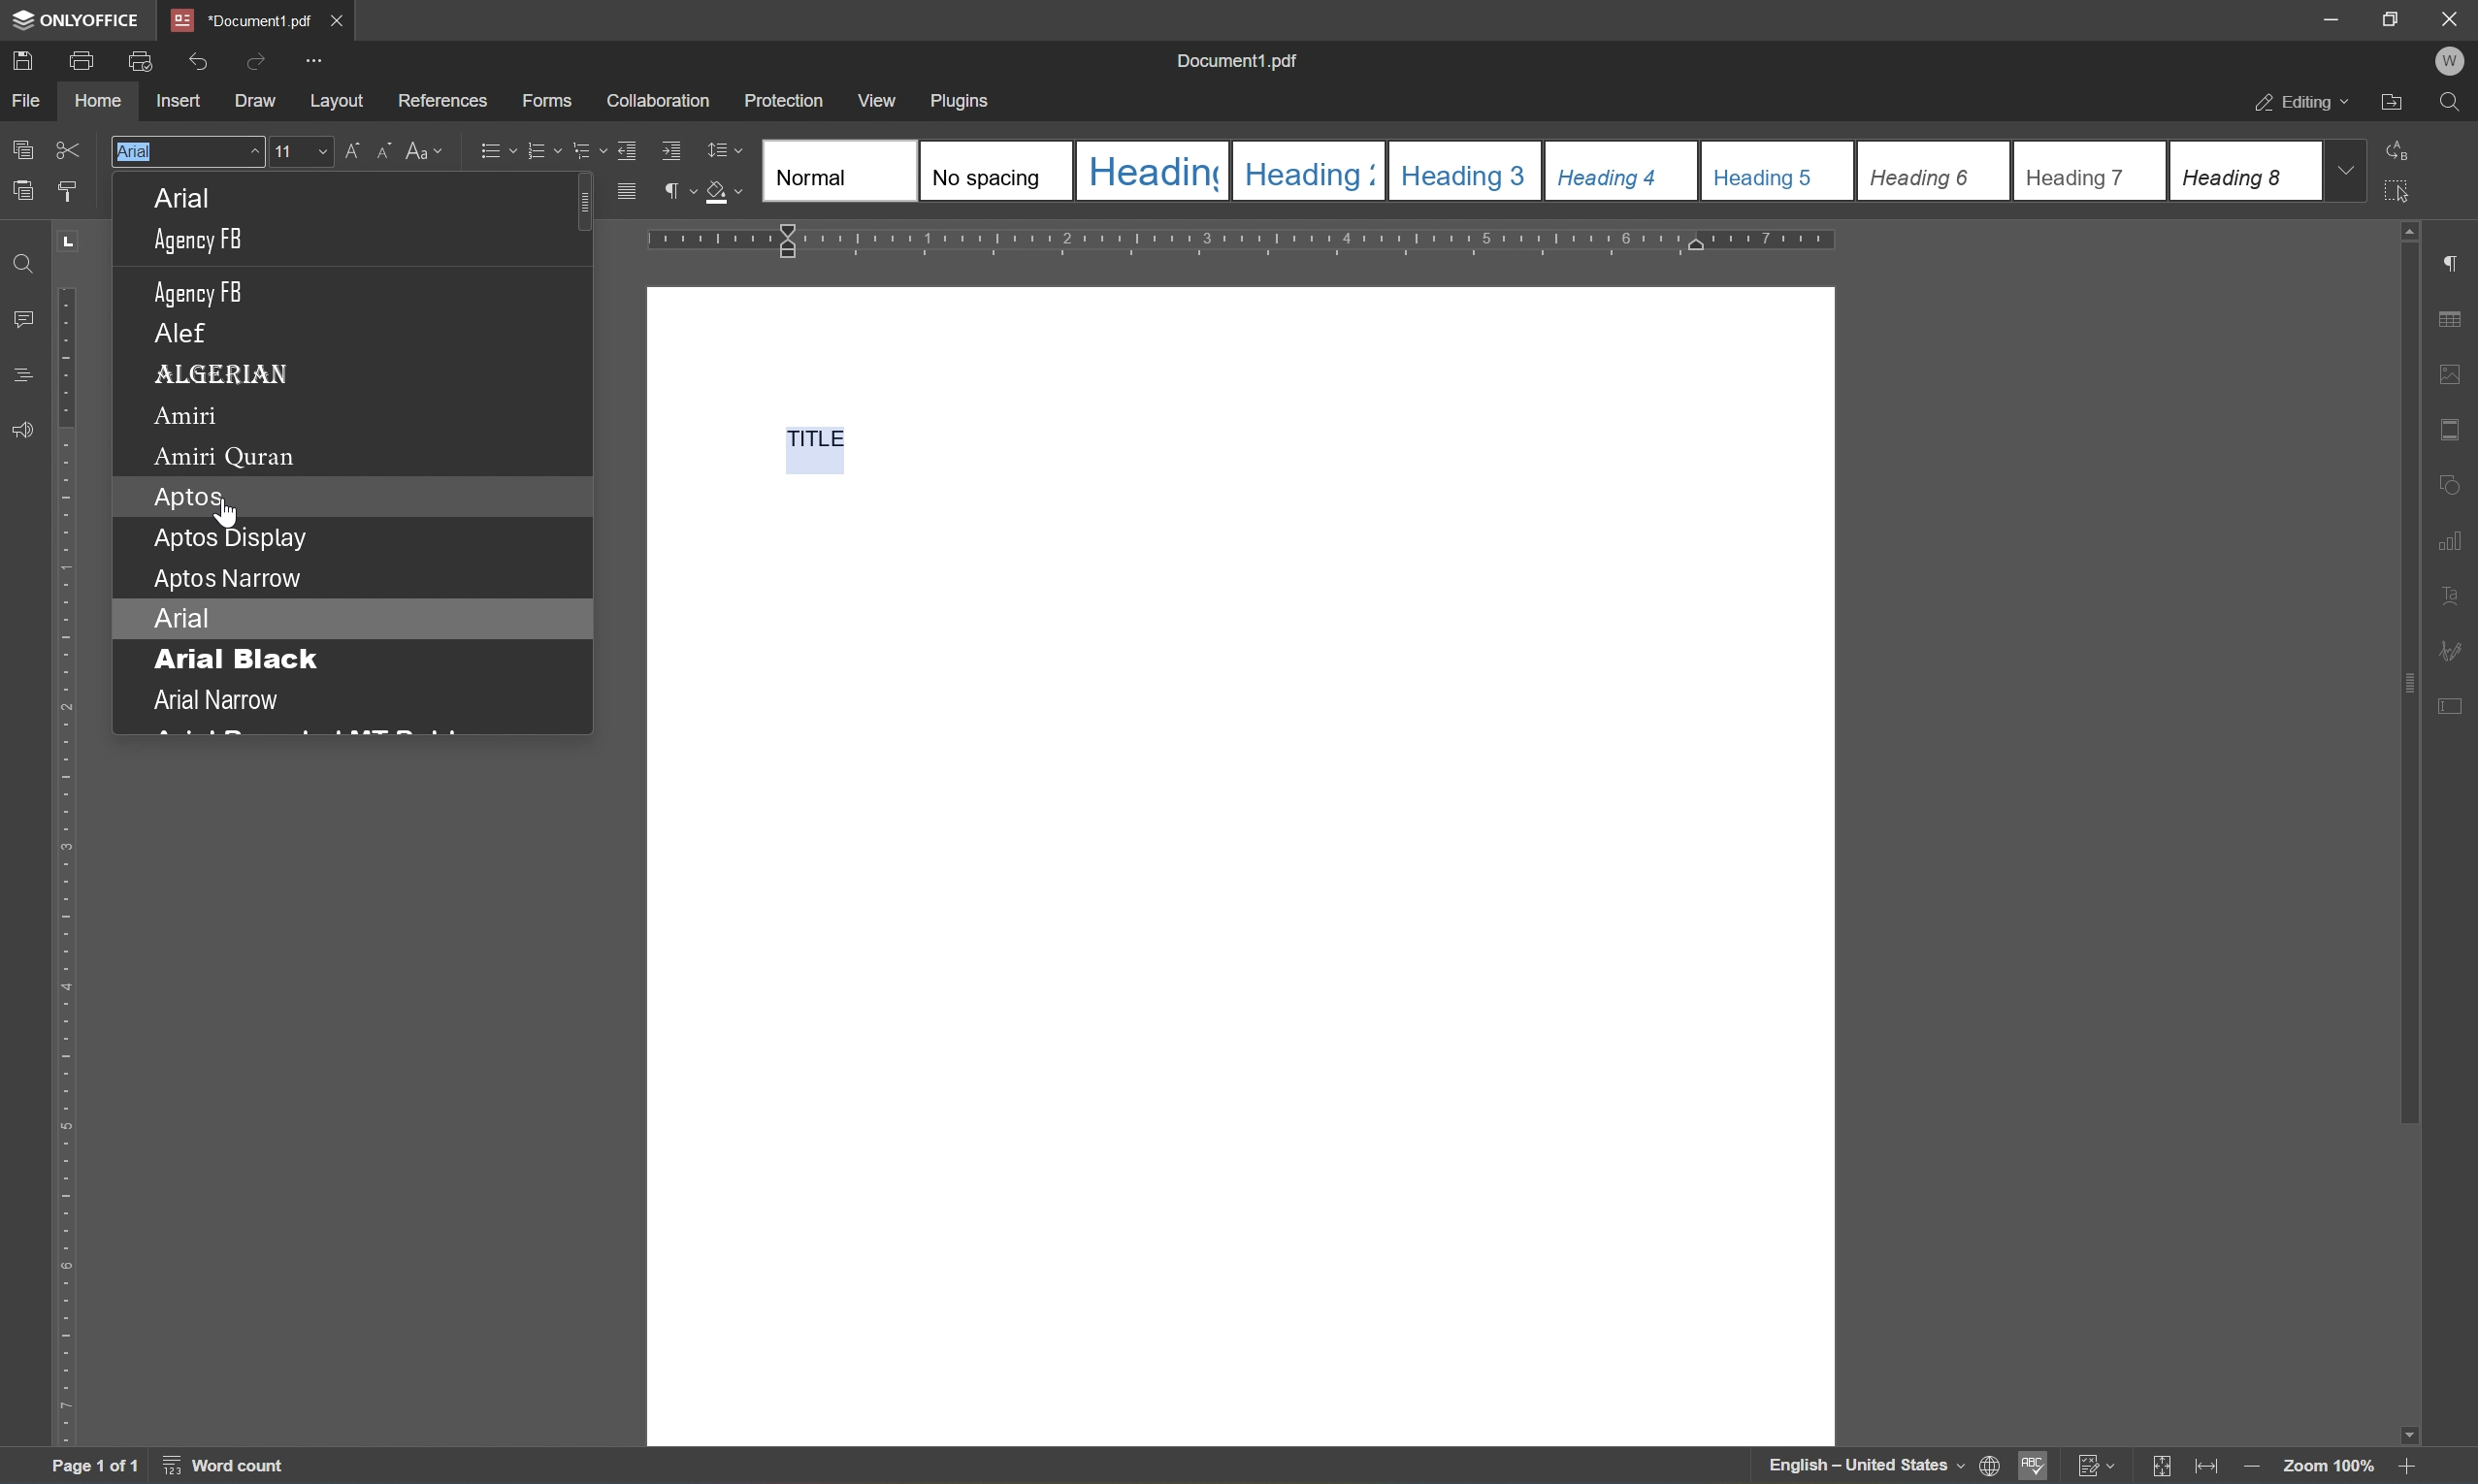  What do you see at coordinates (1541, 171) in the screenshot?
I see `Type of headings` at bounding box center [1541, 171].